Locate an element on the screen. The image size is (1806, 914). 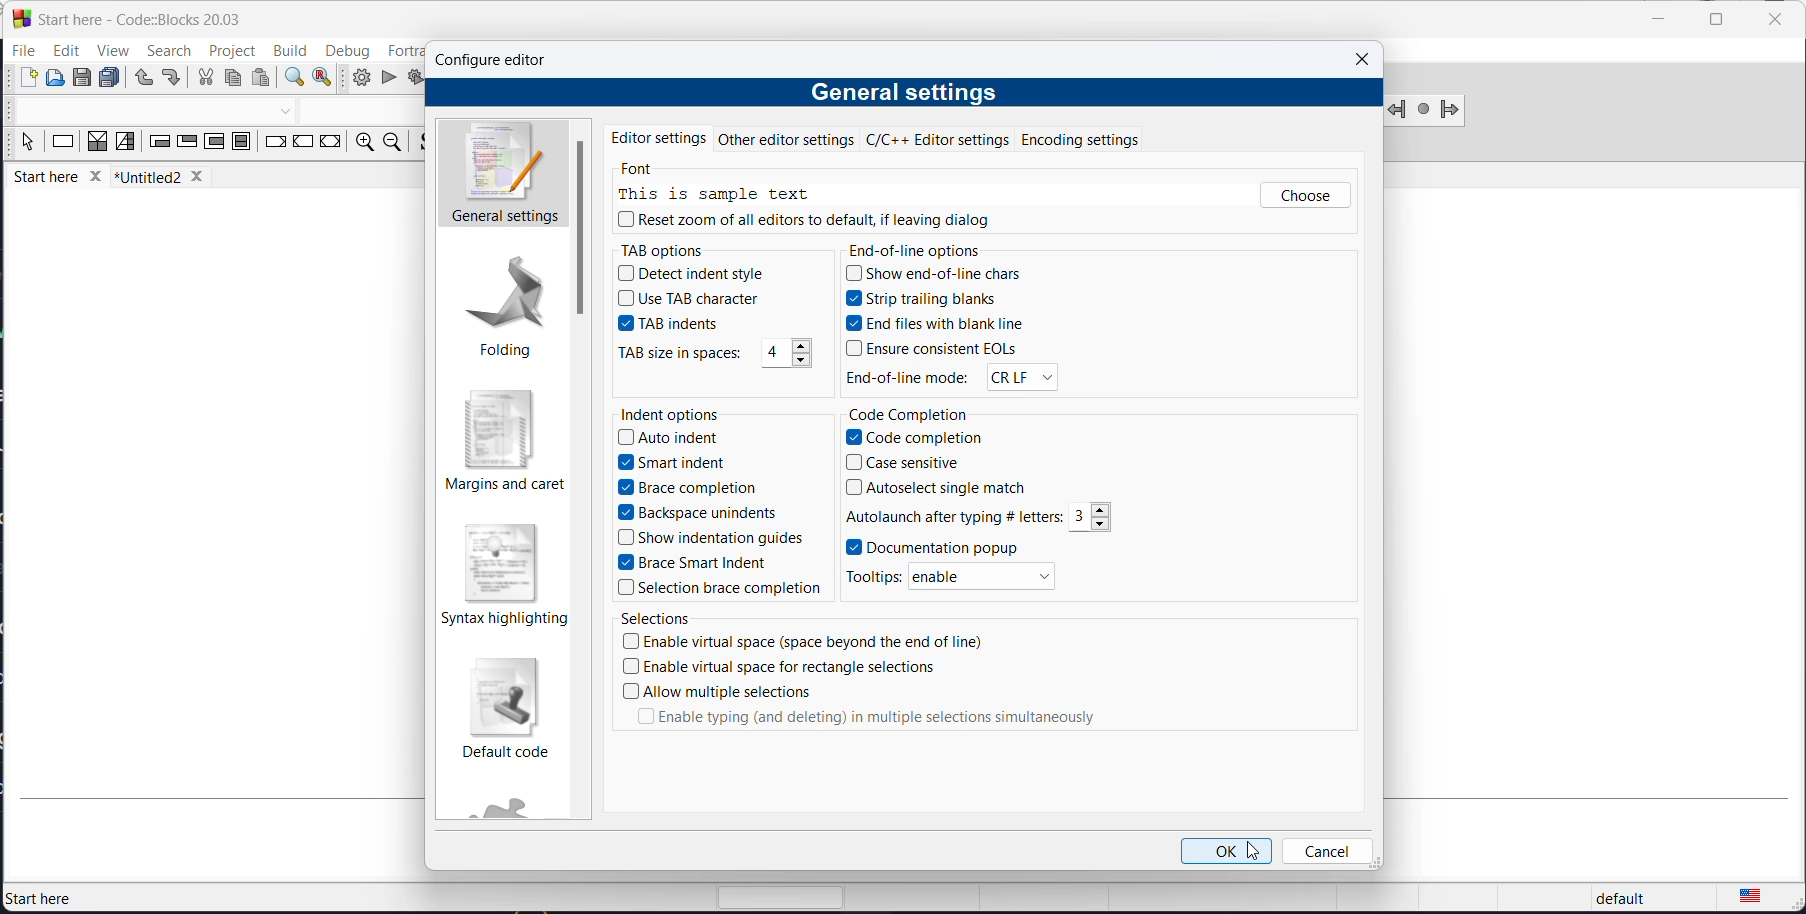
margins and caret is located at coordinates (504, 445).